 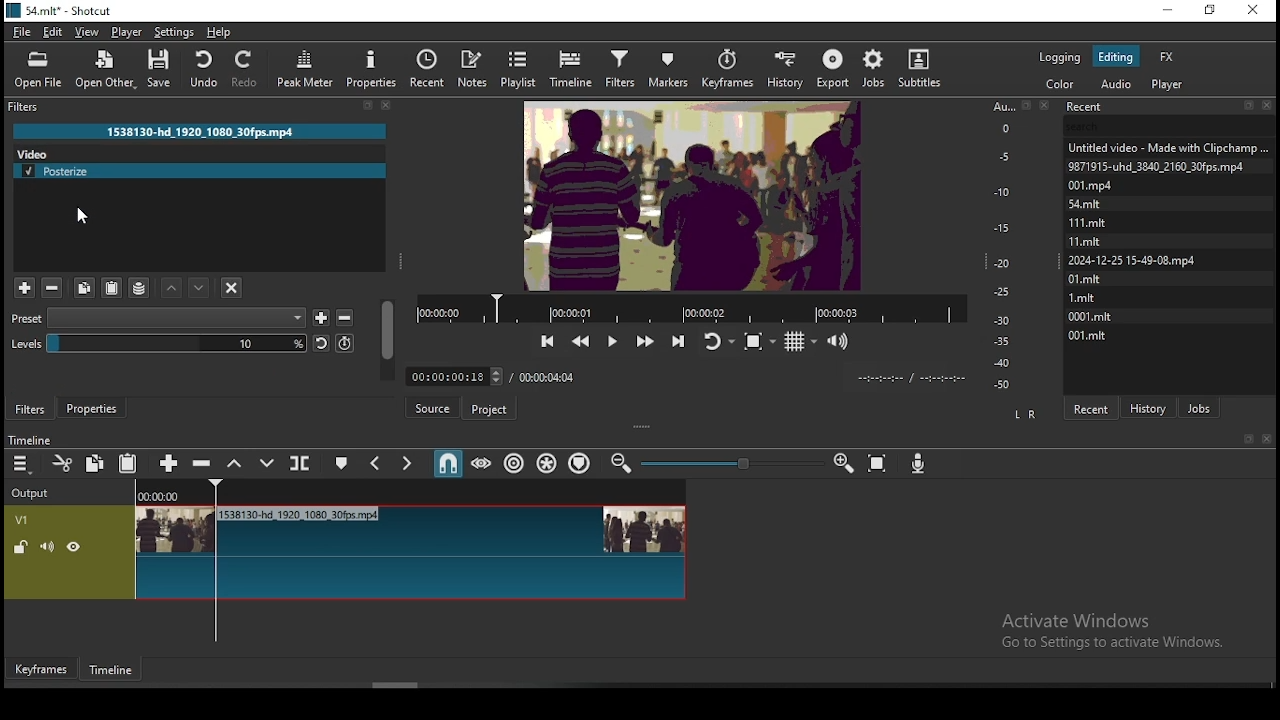 I want to click on filters, so click(x=31, y=408).